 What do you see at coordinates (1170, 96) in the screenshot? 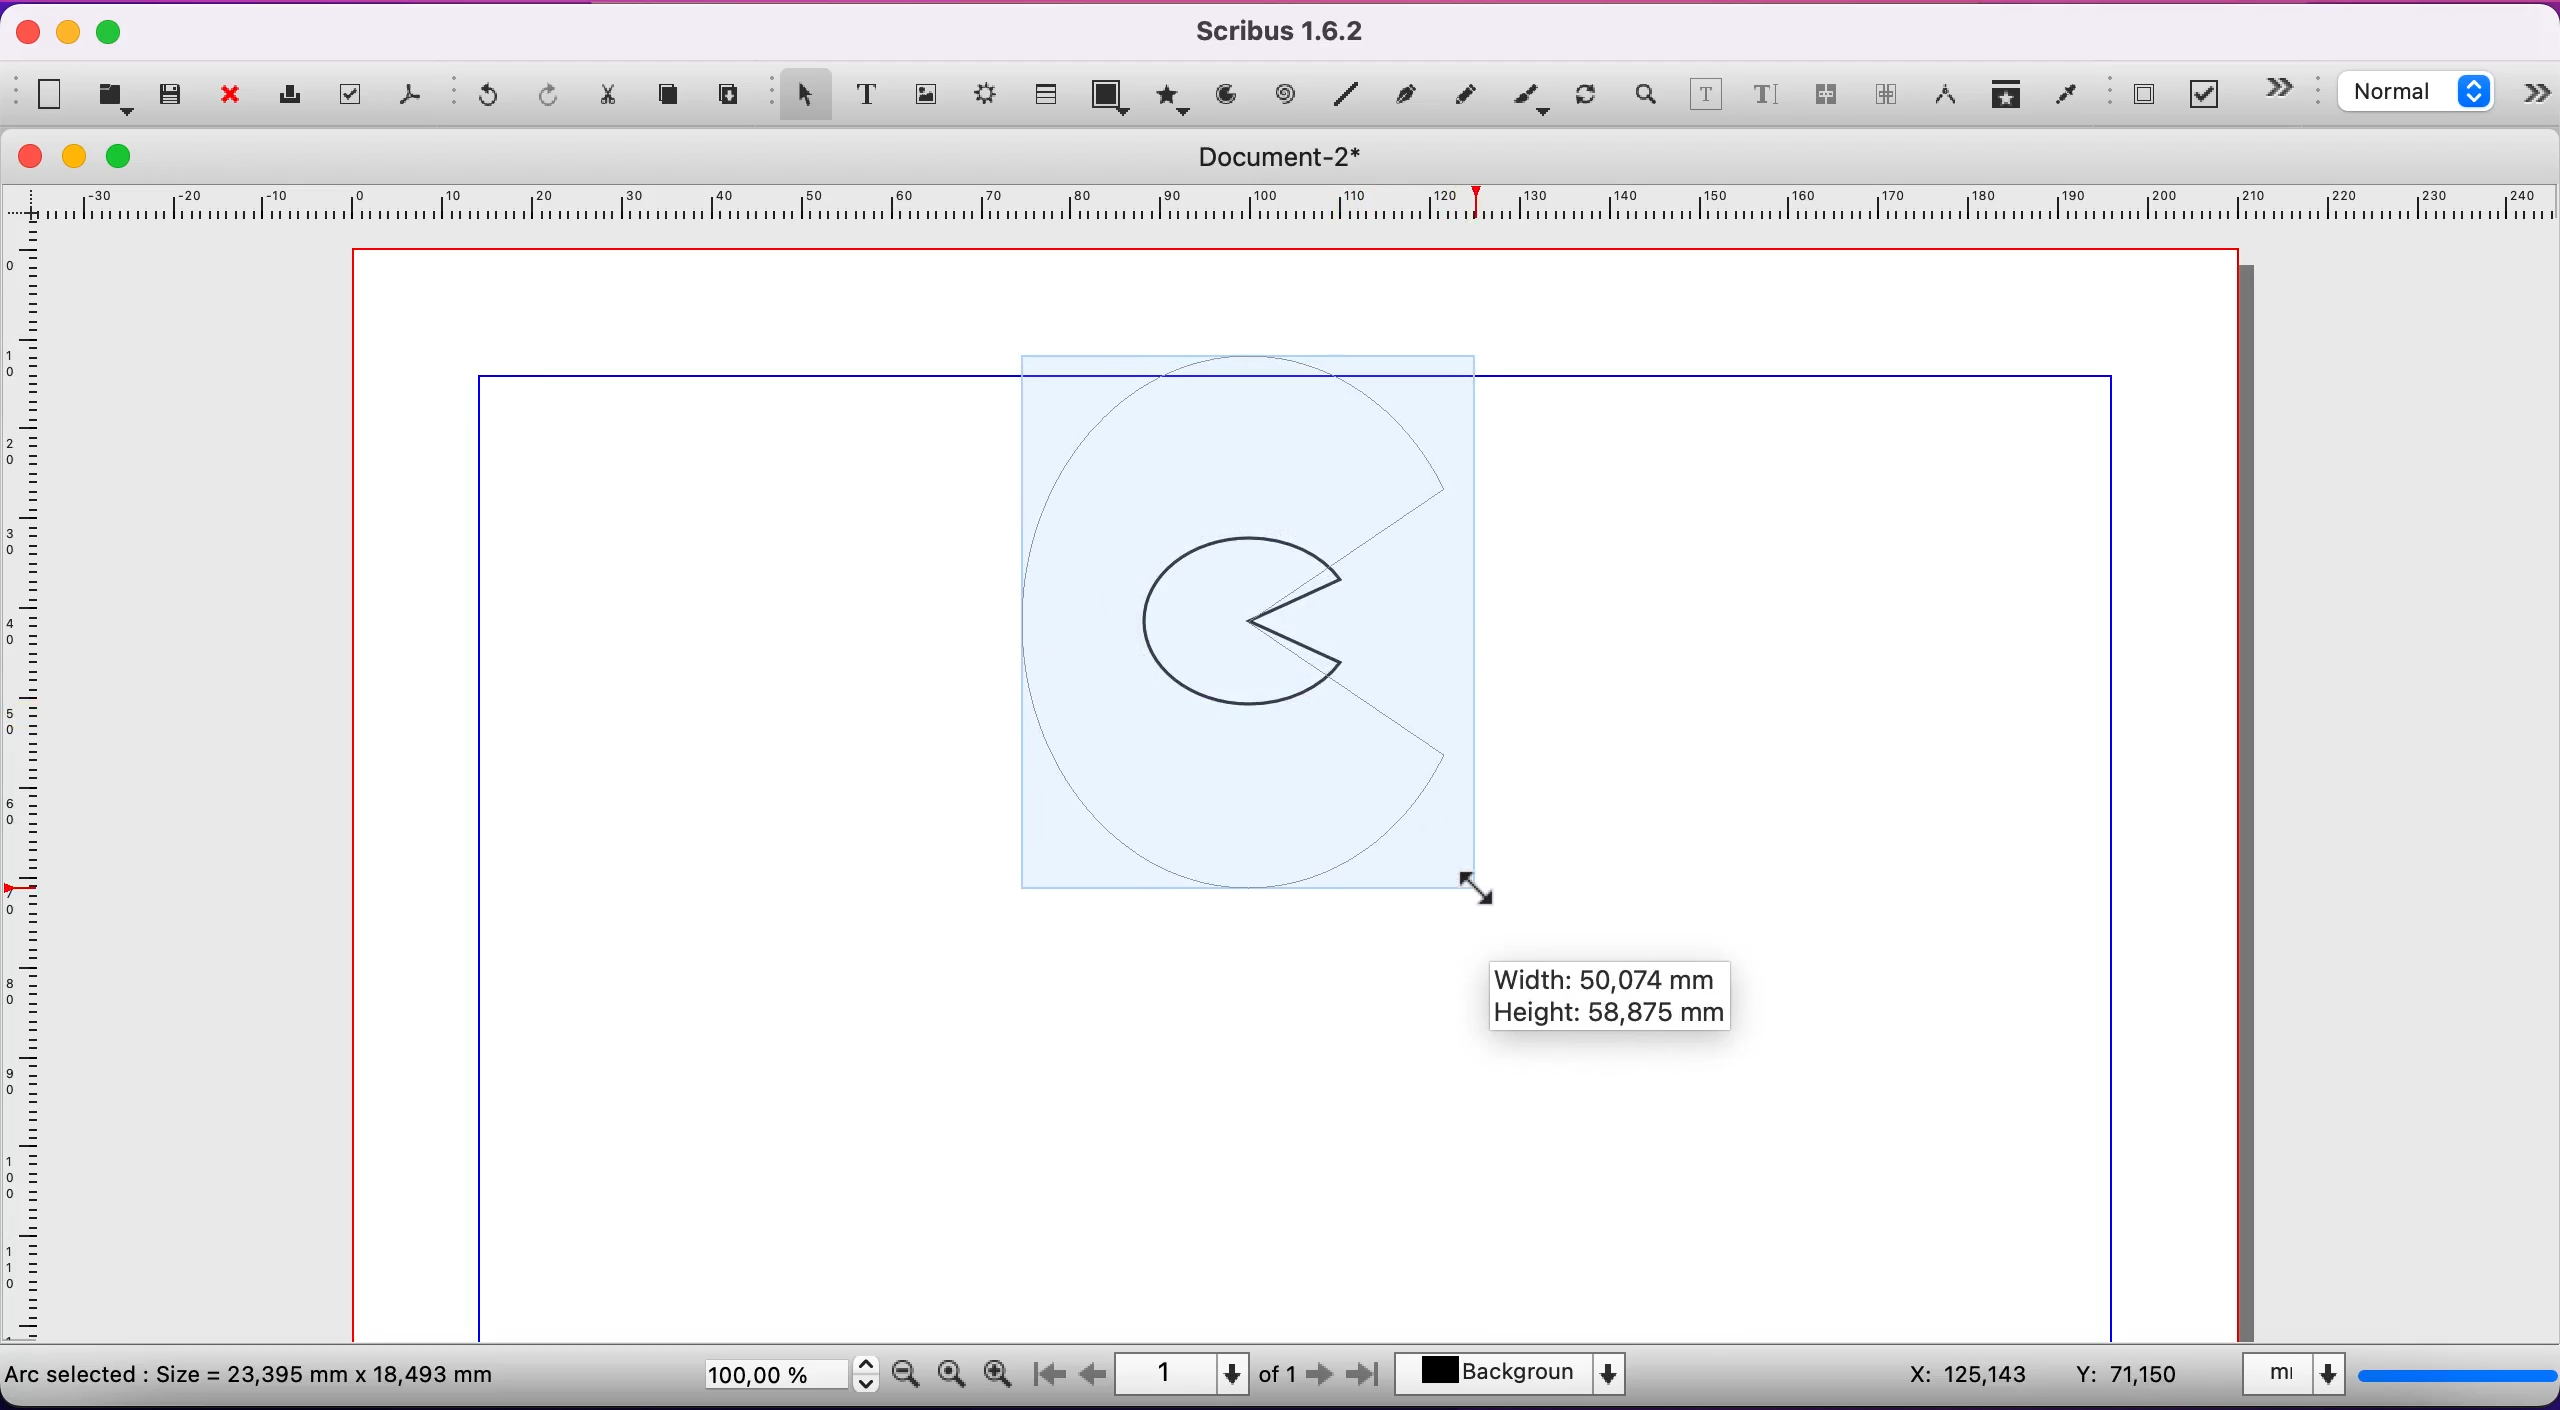
I see `polygon` at bounding box center [1170, 96].